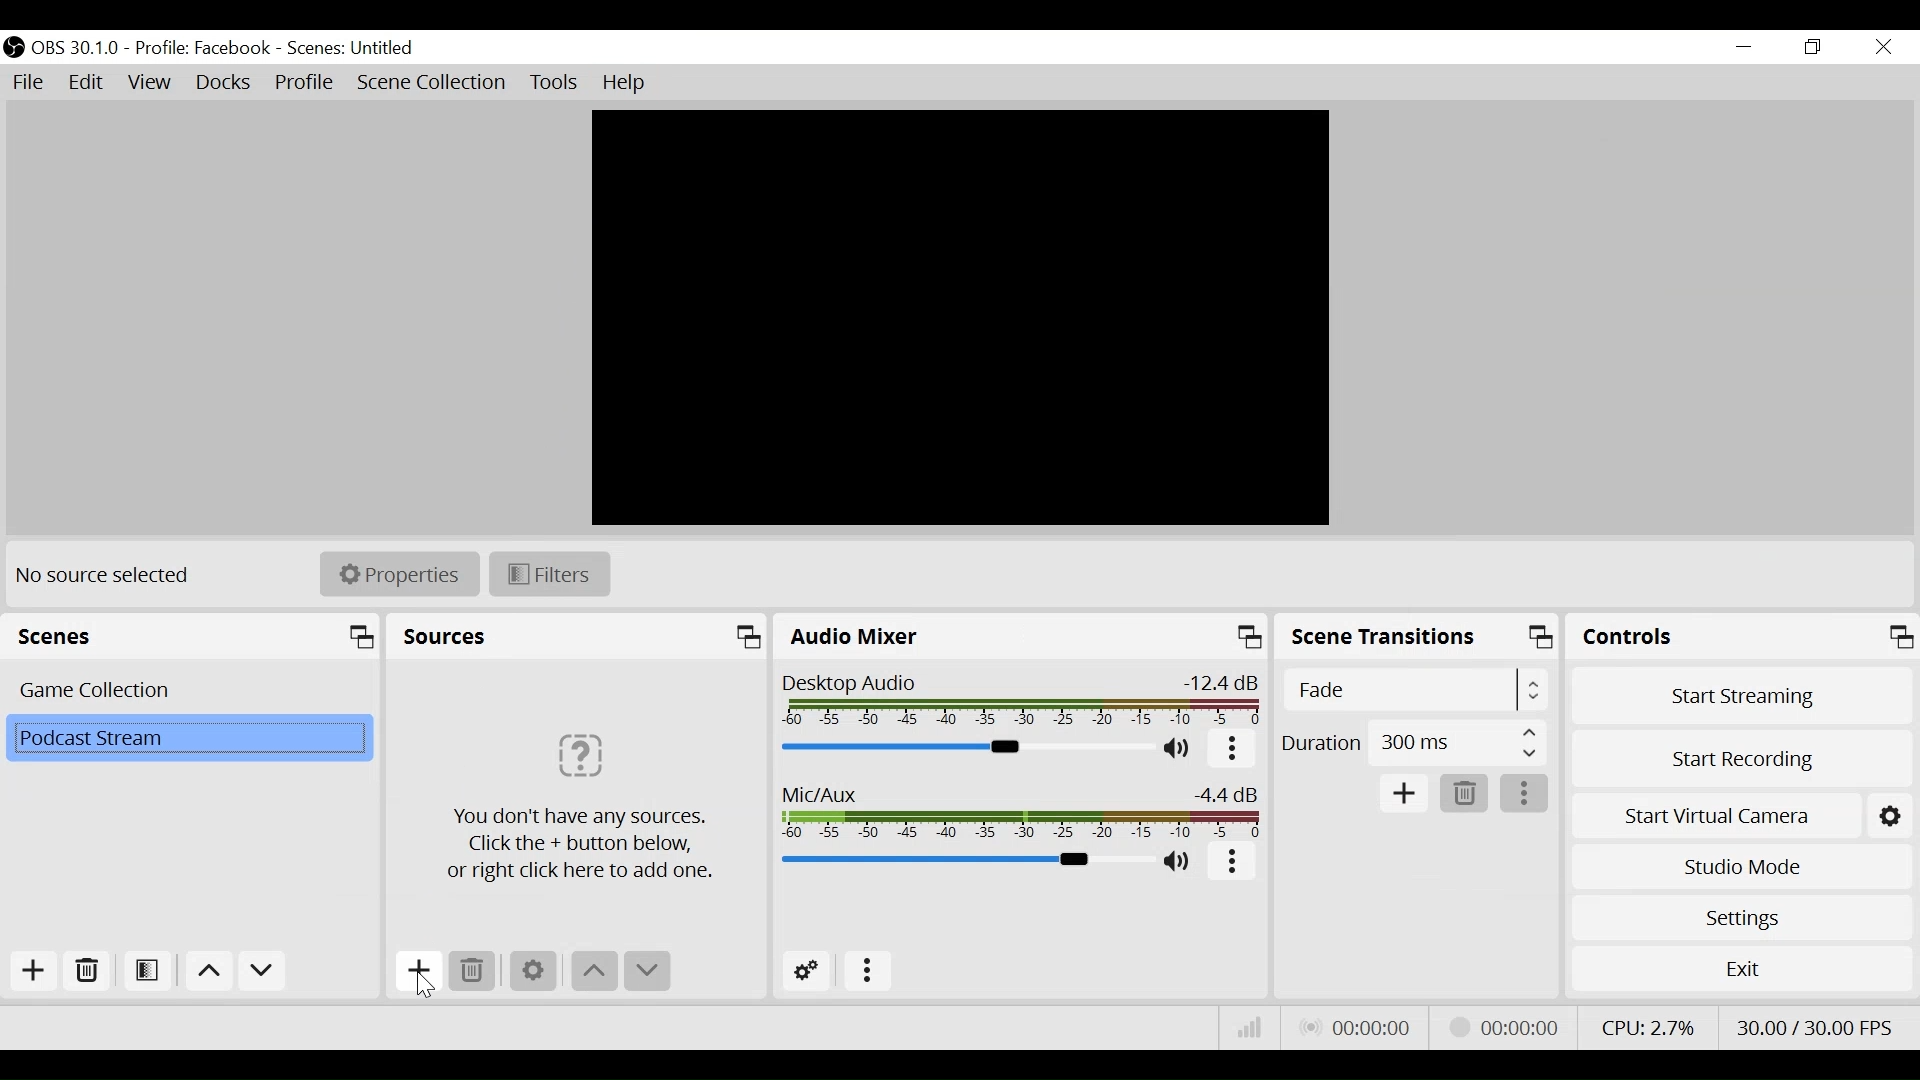  Describe the element at coordinates (1184, 753) in the screenshot. I see `(un)mute` at that location.